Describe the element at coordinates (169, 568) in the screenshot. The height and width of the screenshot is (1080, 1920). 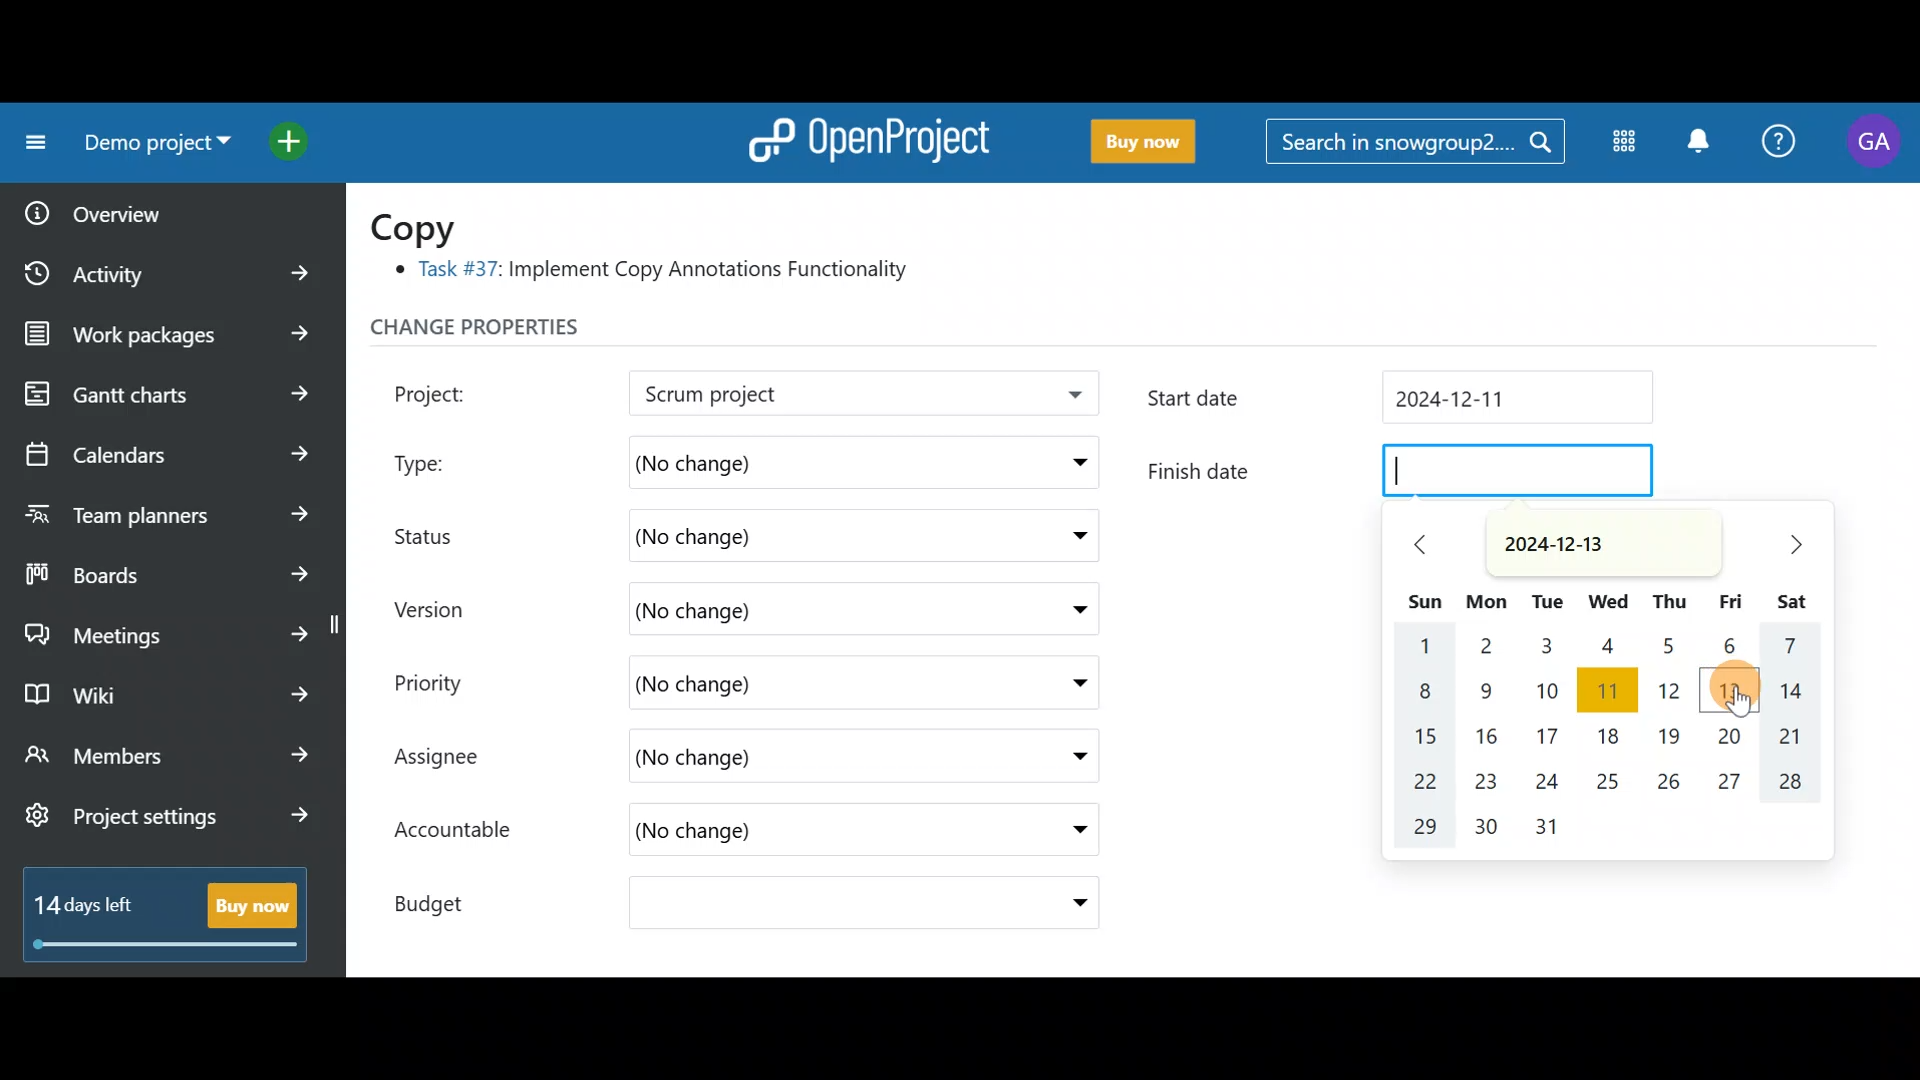
I see `Boards` at that location.